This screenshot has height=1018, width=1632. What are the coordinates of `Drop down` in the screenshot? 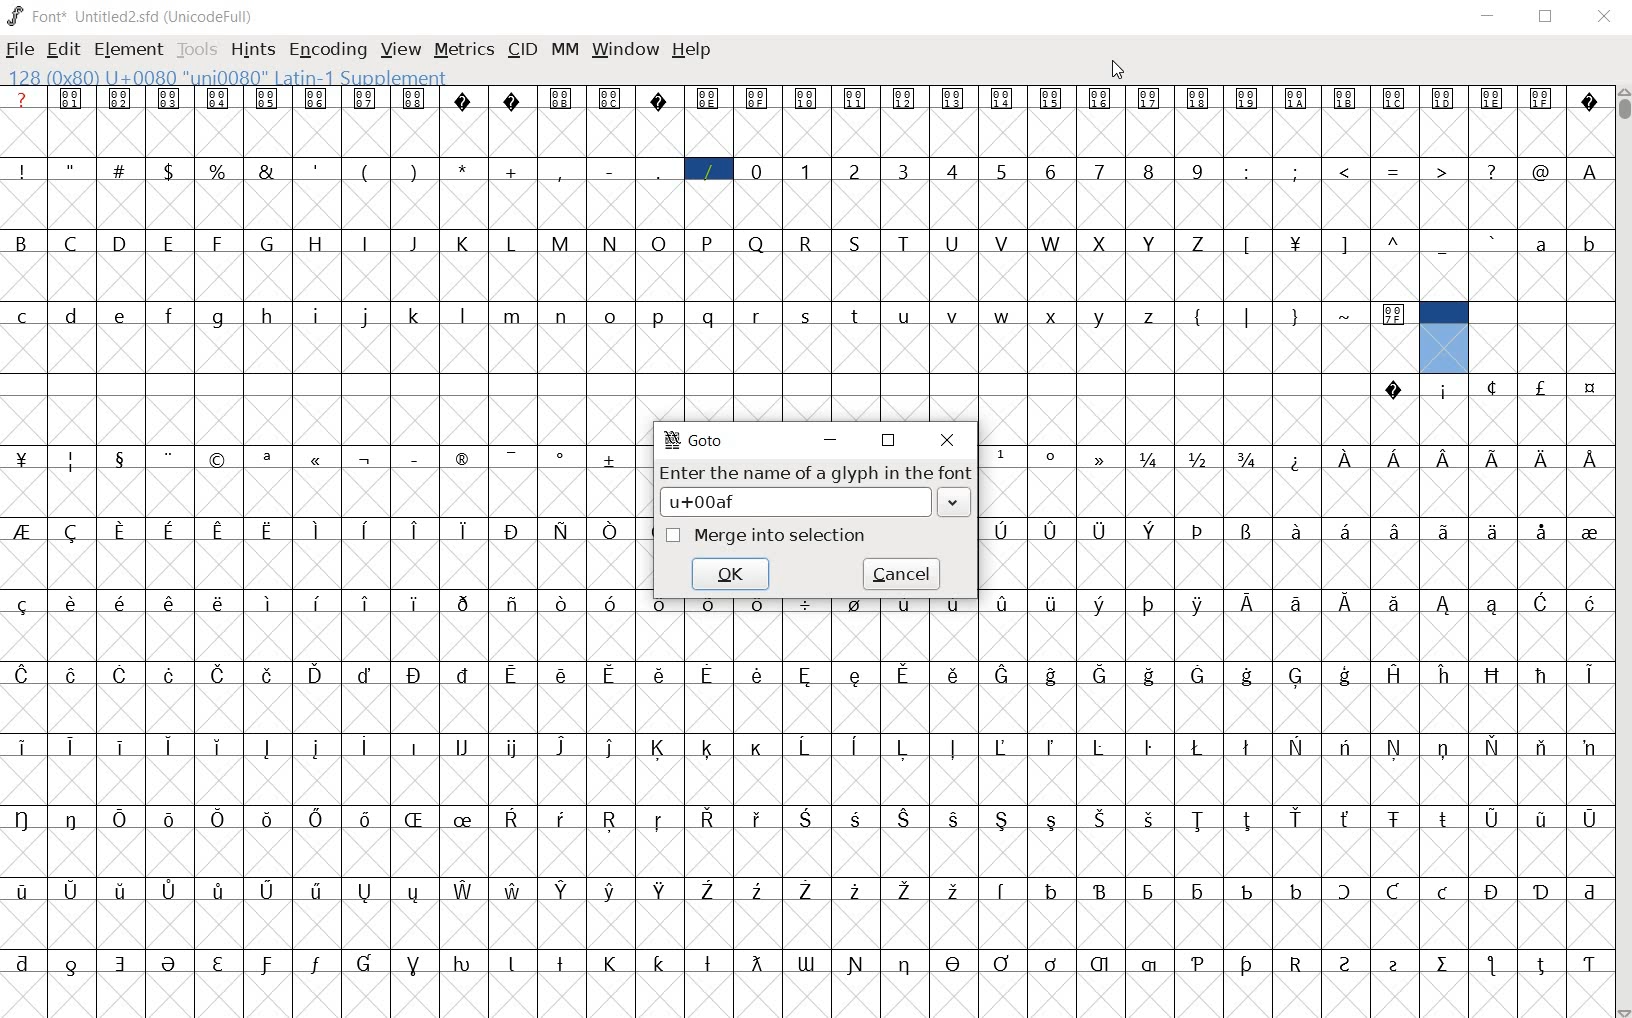 It's located at (957, 505).